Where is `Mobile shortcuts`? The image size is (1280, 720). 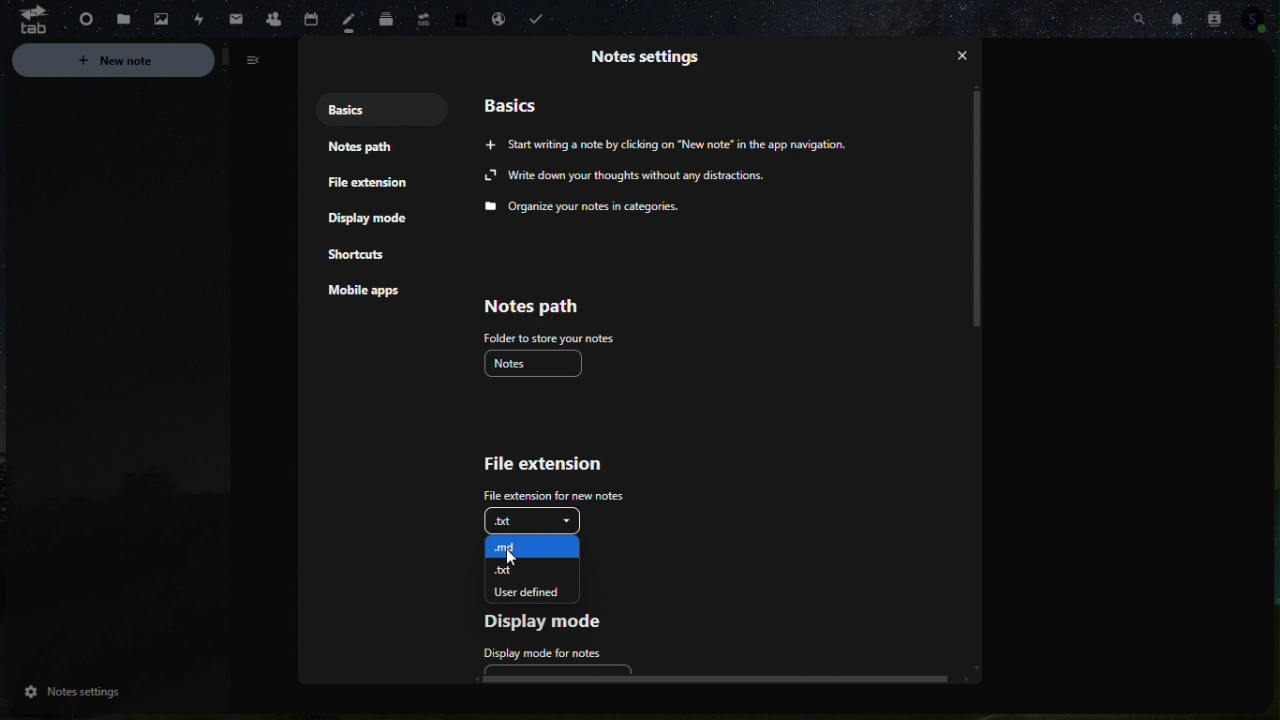
Mobile shortcuts is located at coordinates (365, 253).